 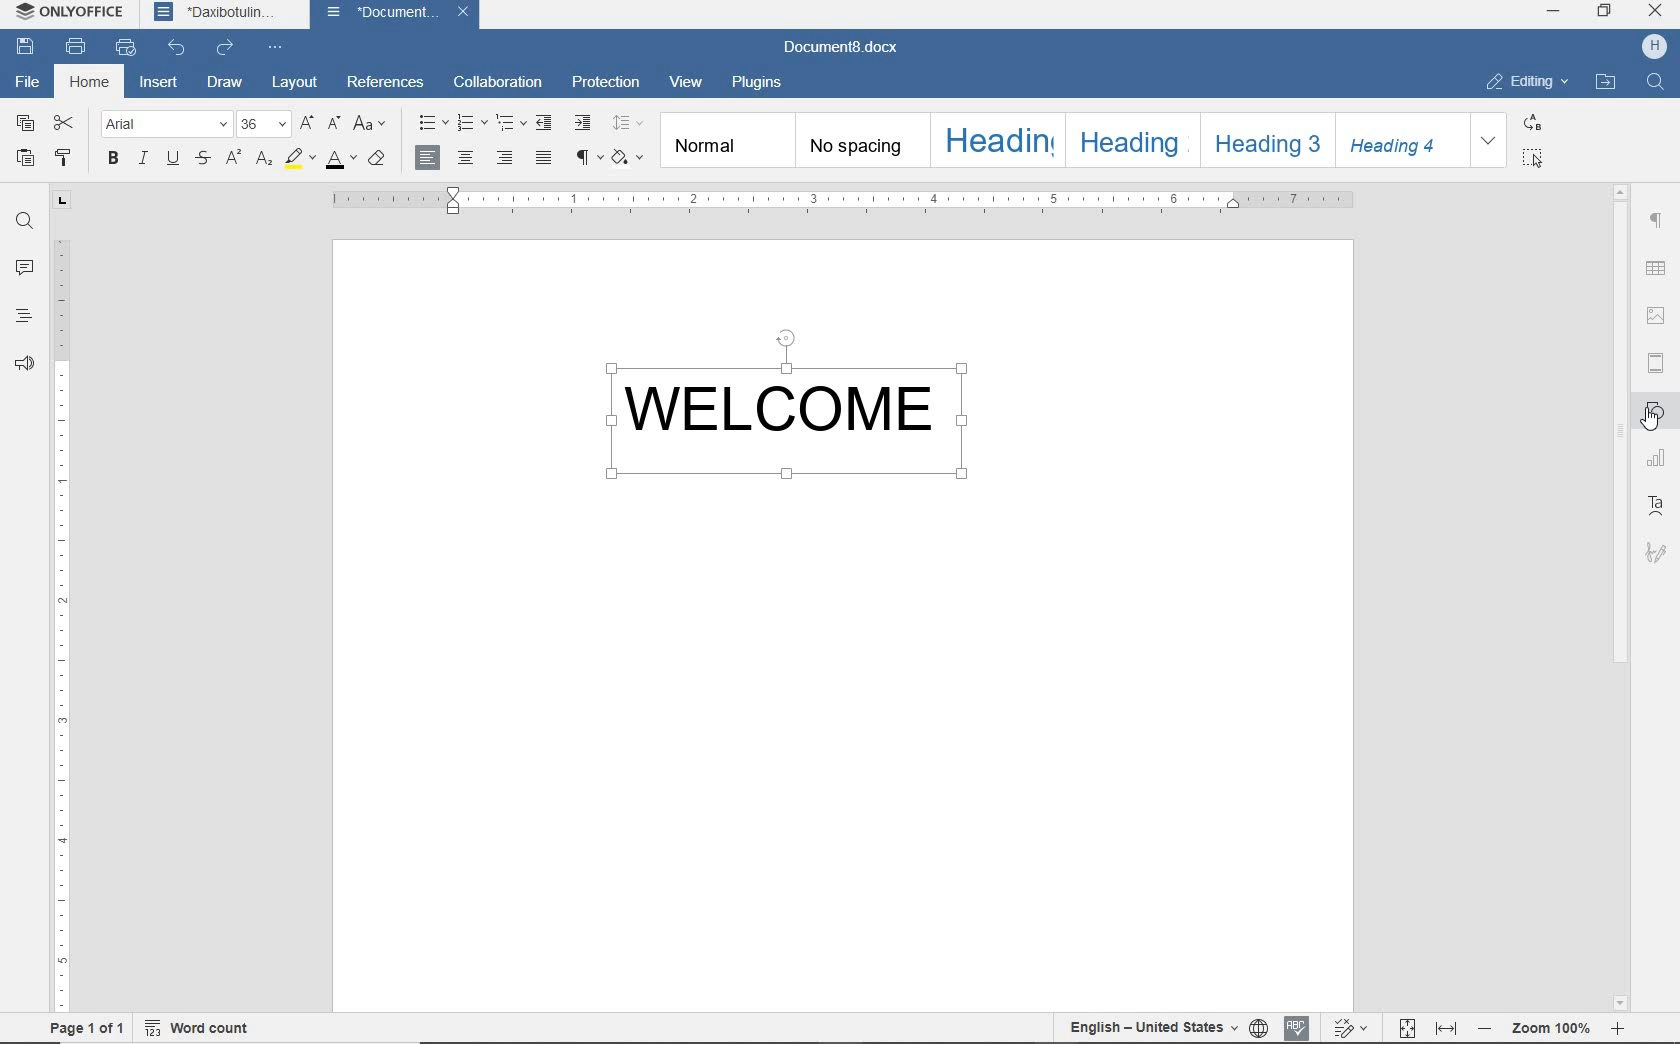 I want to click on BOLD, so click(x=113, y=157).